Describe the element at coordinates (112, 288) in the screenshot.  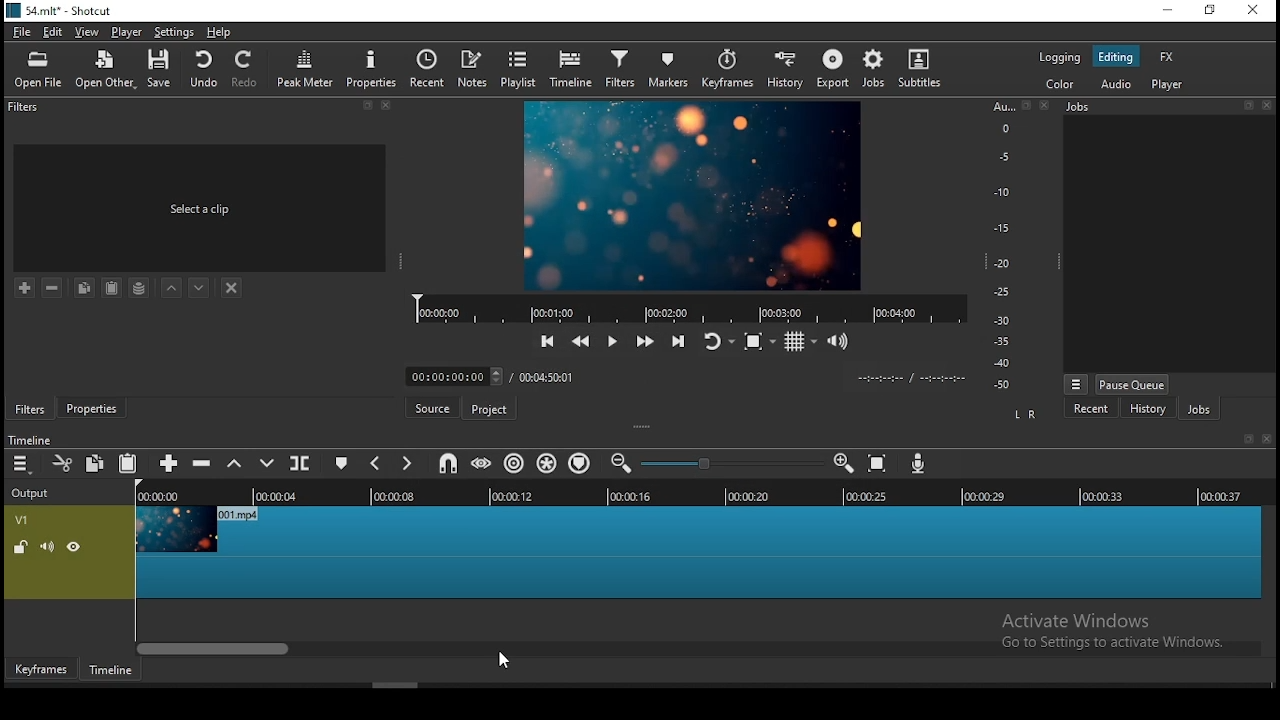
I see `paste` at that location.